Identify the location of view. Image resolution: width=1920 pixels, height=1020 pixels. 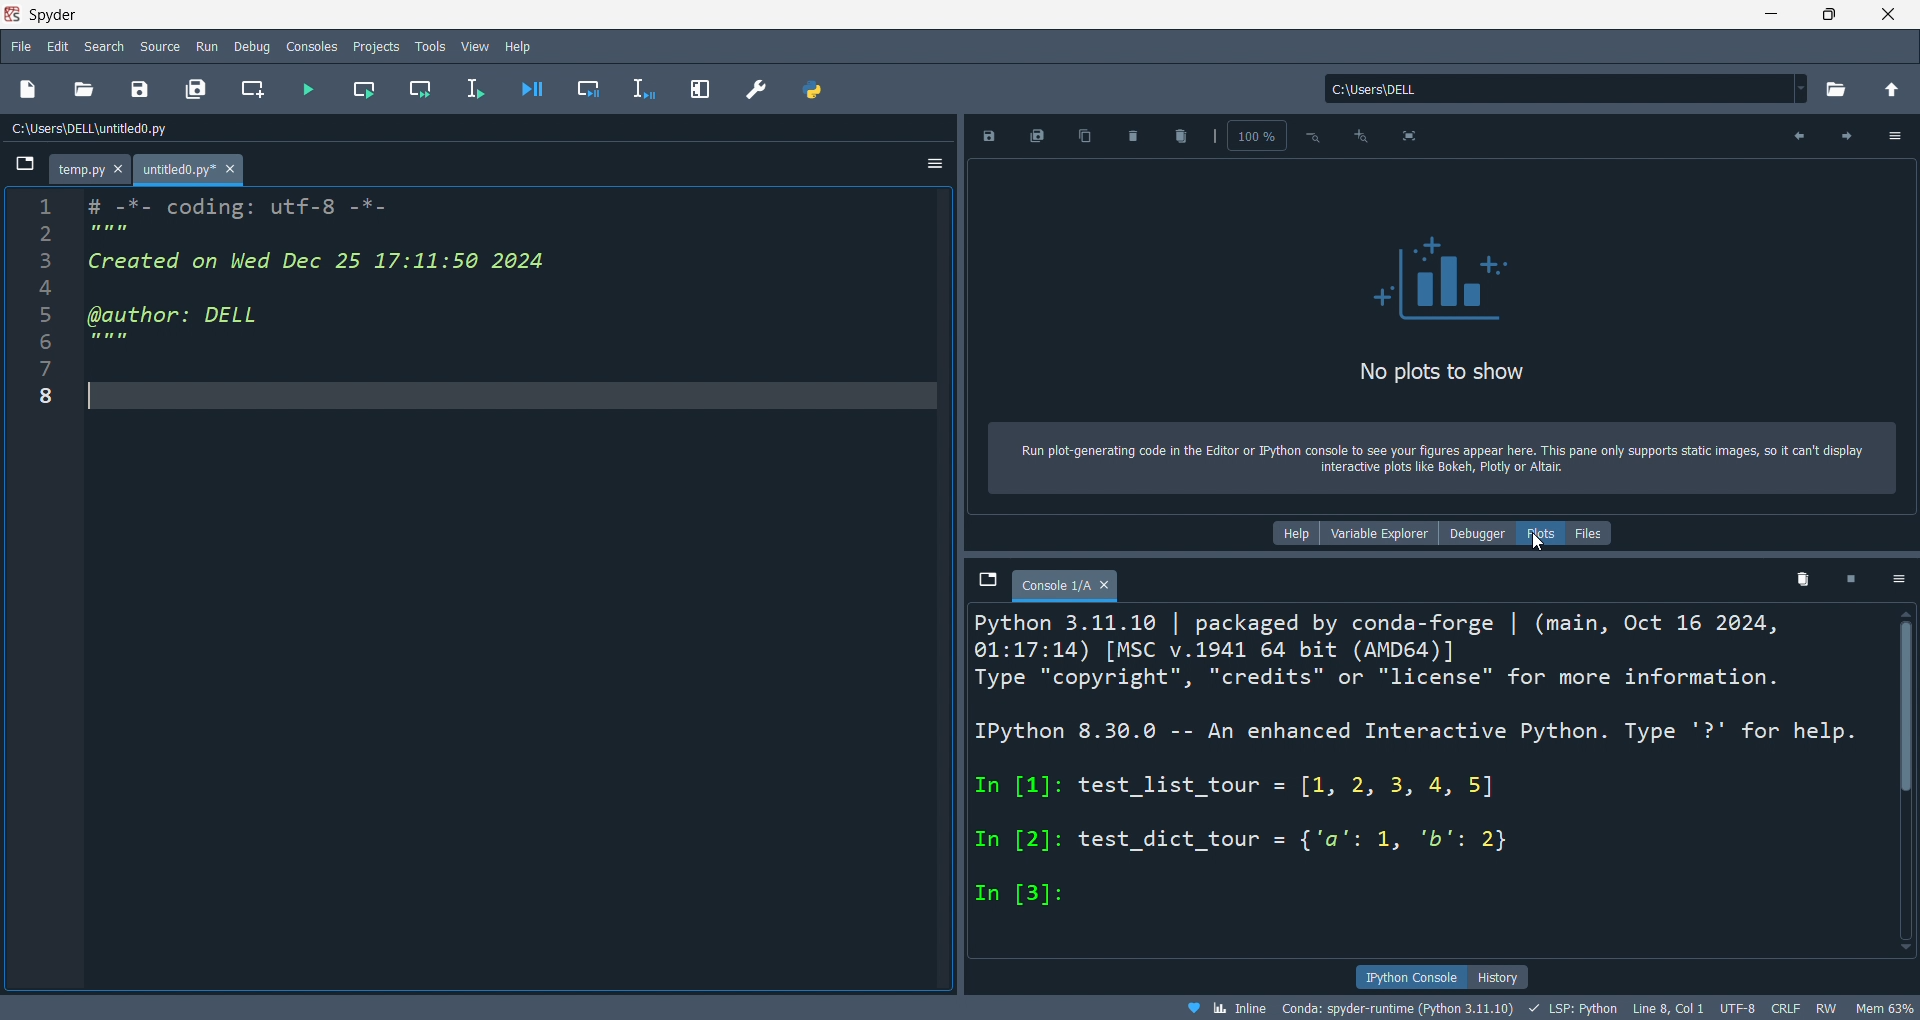
(475, 44).